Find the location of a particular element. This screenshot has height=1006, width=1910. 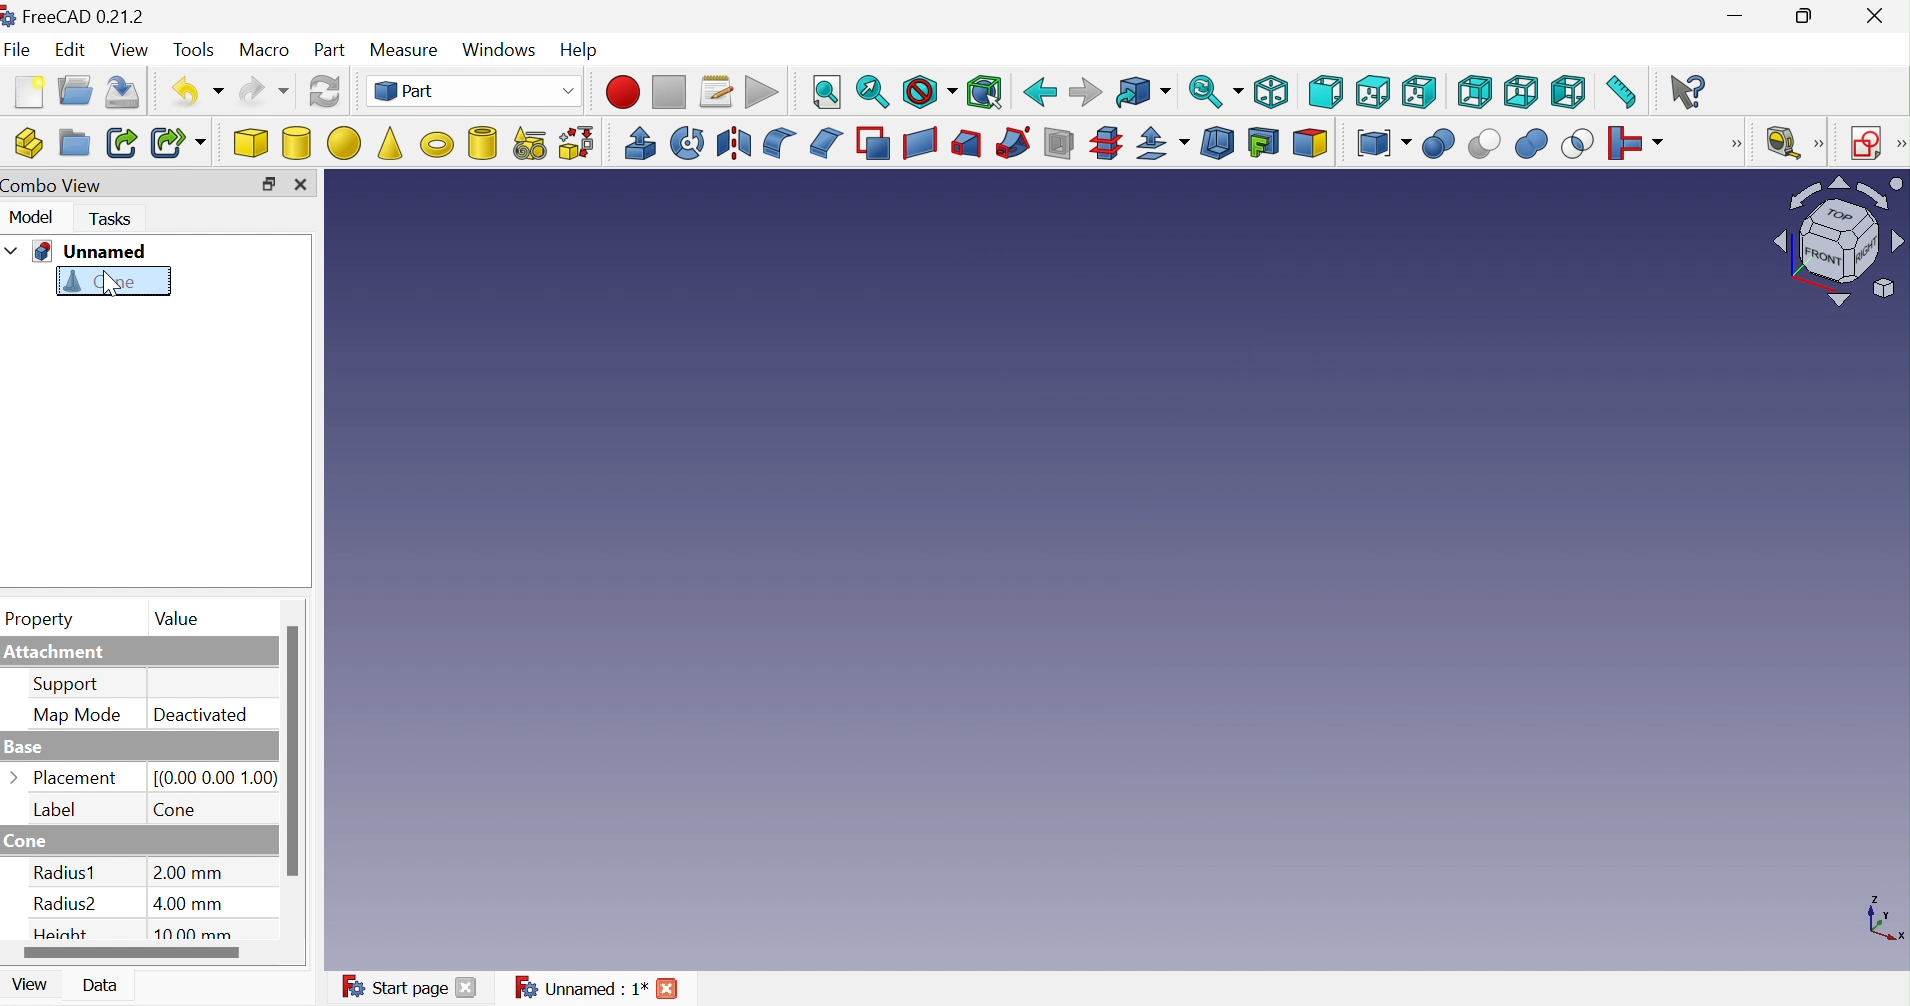

Drop down is located at coordinates (12, 250).